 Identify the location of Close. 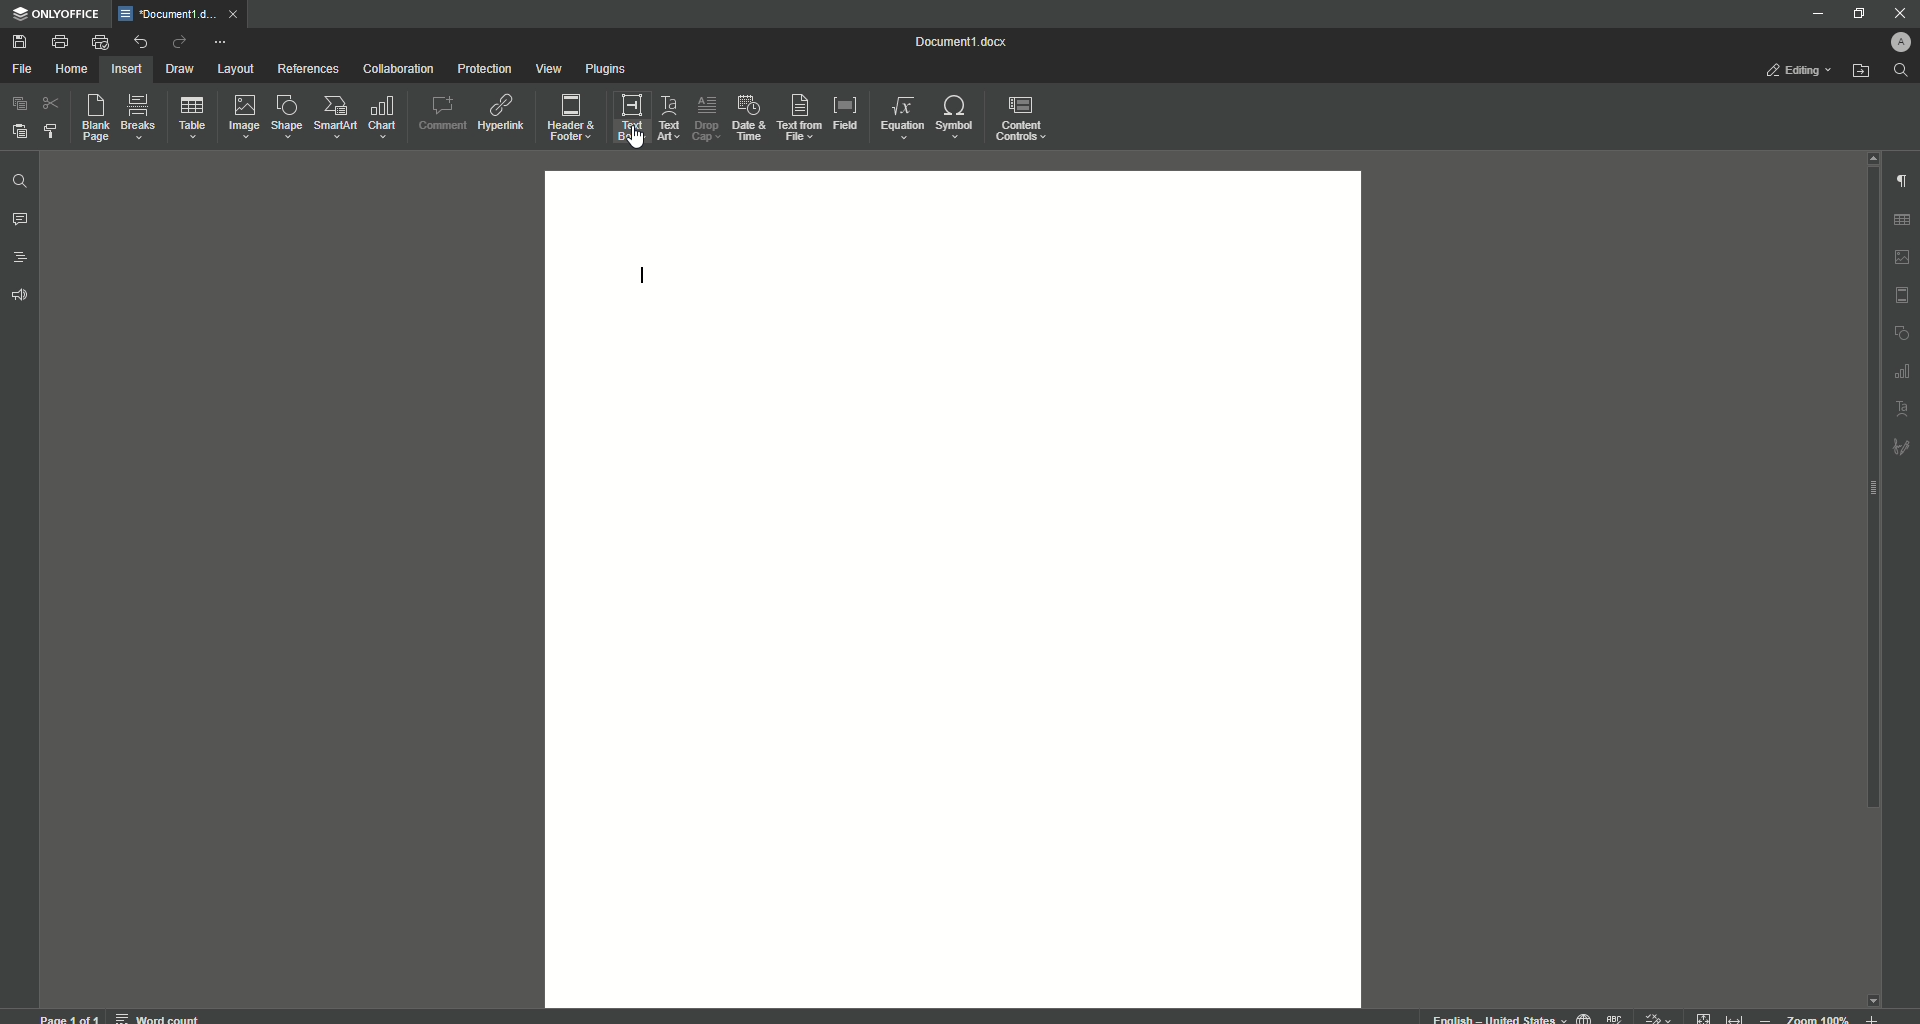
(1899, 13).